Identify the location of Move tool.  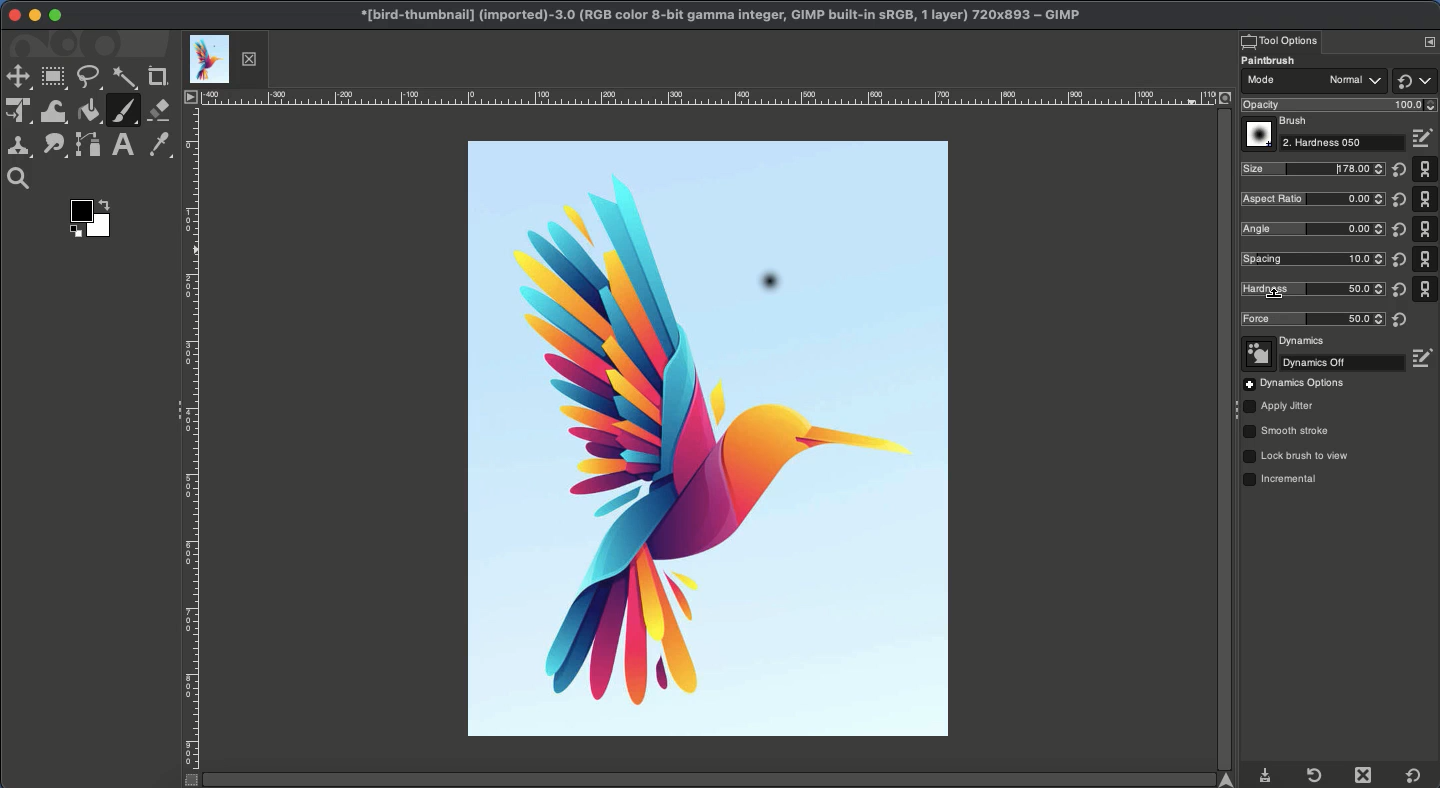
(17, 78).